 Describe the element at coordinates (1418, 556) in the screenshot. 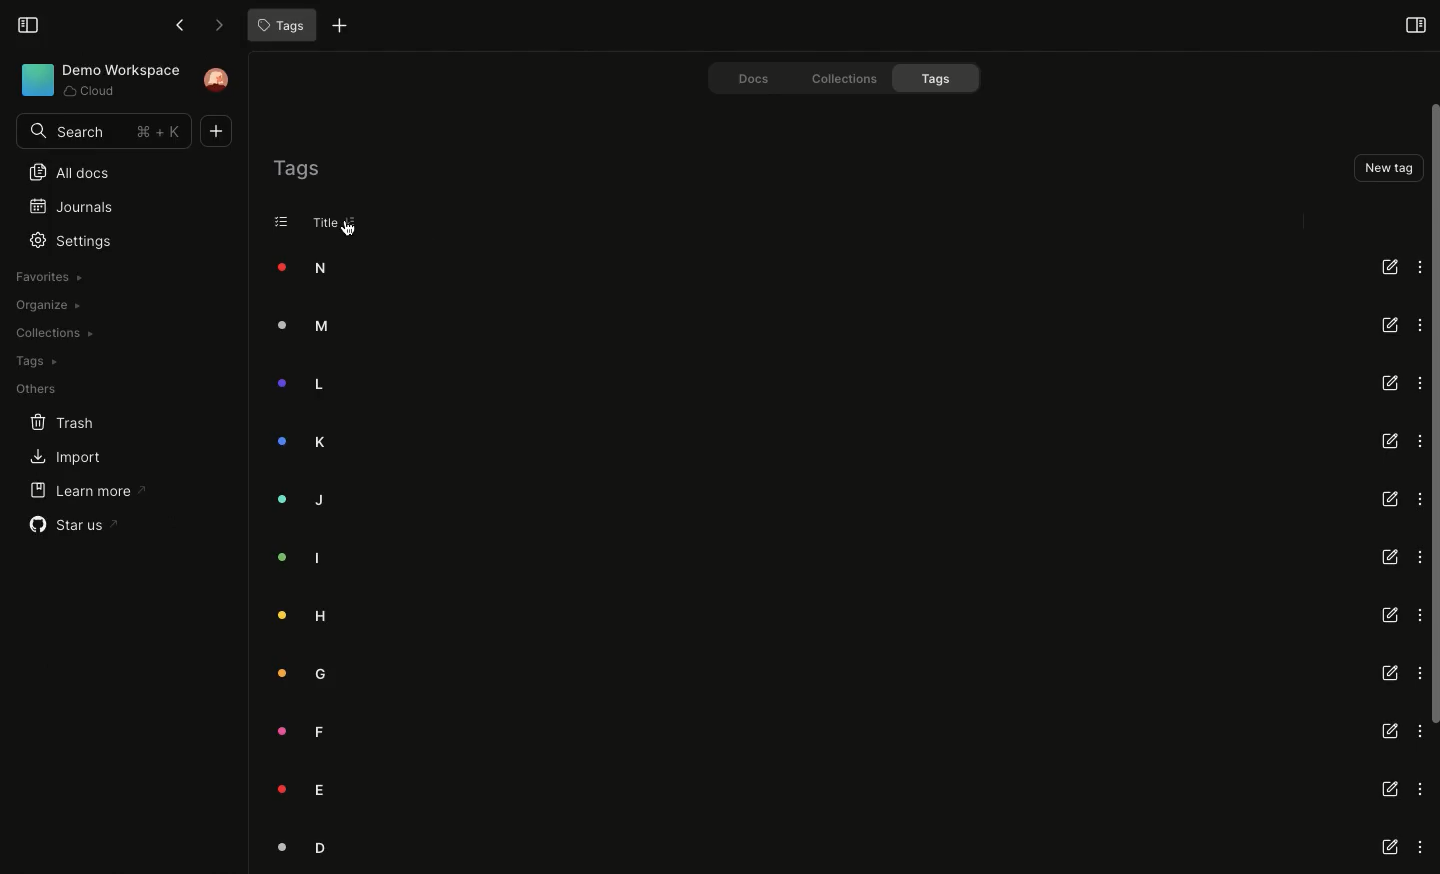

I see `Options` at that location.